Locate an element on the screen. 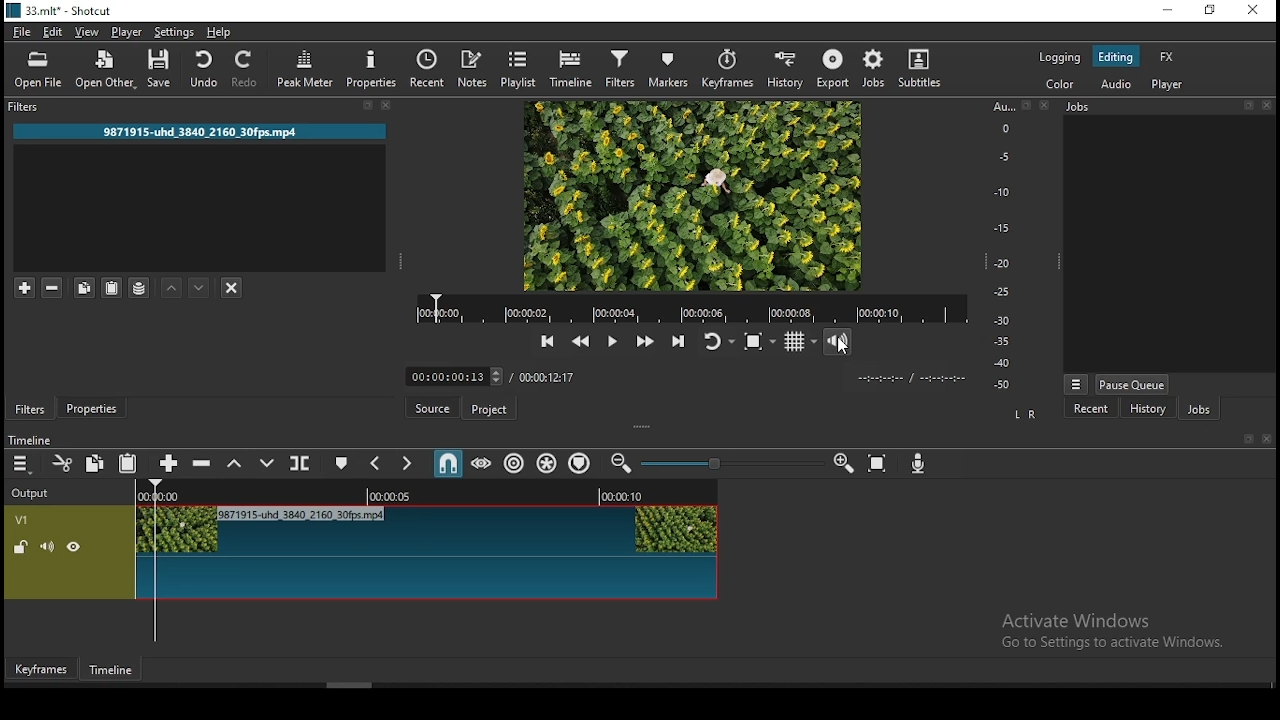 Image resolution: width=1280 pixels, height=720 pixels. fx is located at coordinates (1168, 58).